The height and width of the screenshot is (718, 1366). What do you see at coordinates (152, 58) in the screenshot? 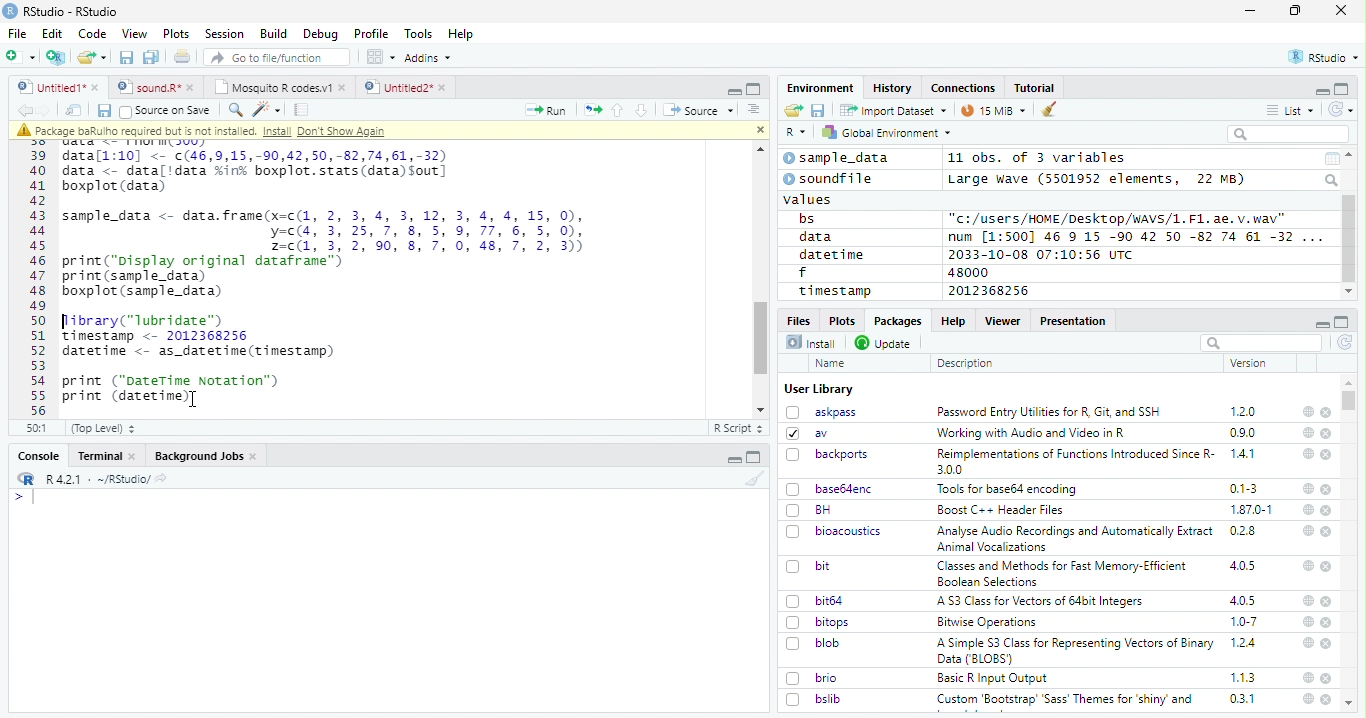
I see `Save all the open documents` at bounding box center [152, 58].